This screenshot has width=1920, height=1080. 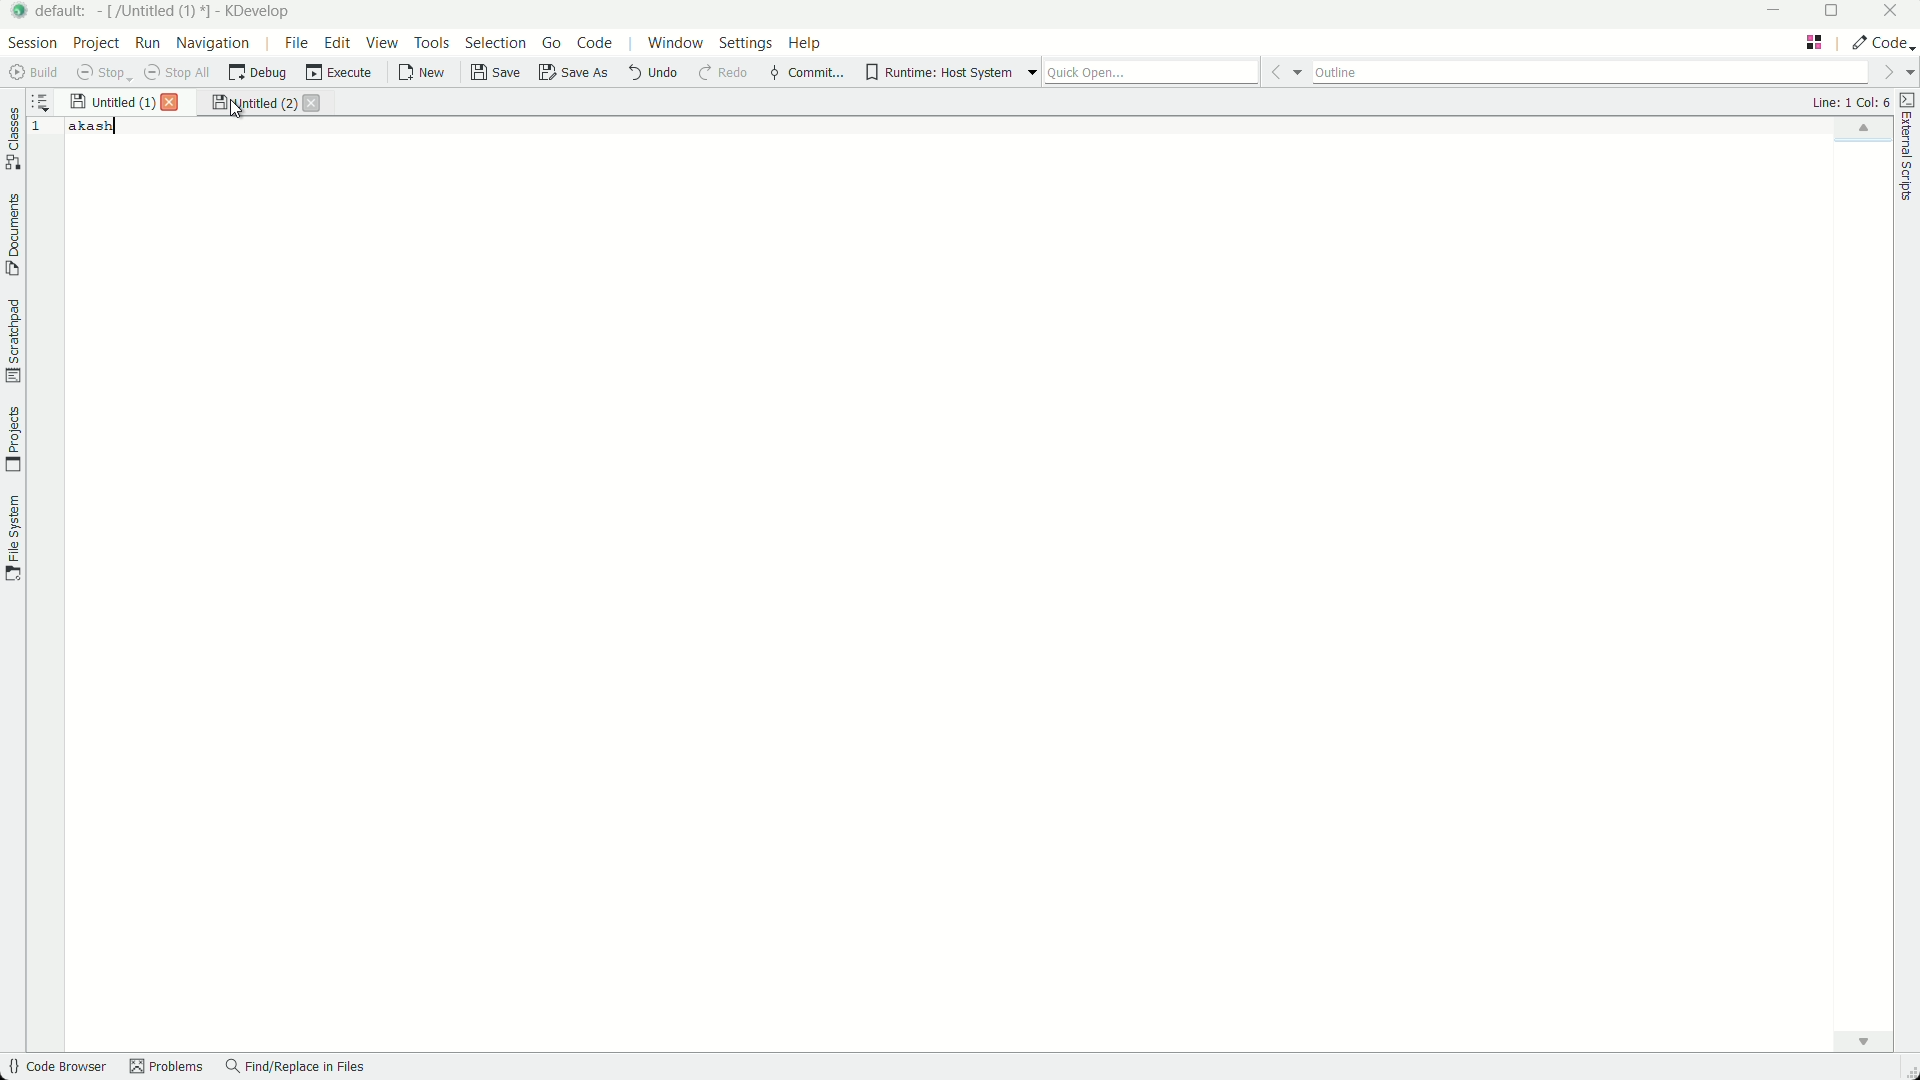 What do you see at coordinates (806, 75) in the screenshot?
I see `commit` at bounding box center [806, 75].